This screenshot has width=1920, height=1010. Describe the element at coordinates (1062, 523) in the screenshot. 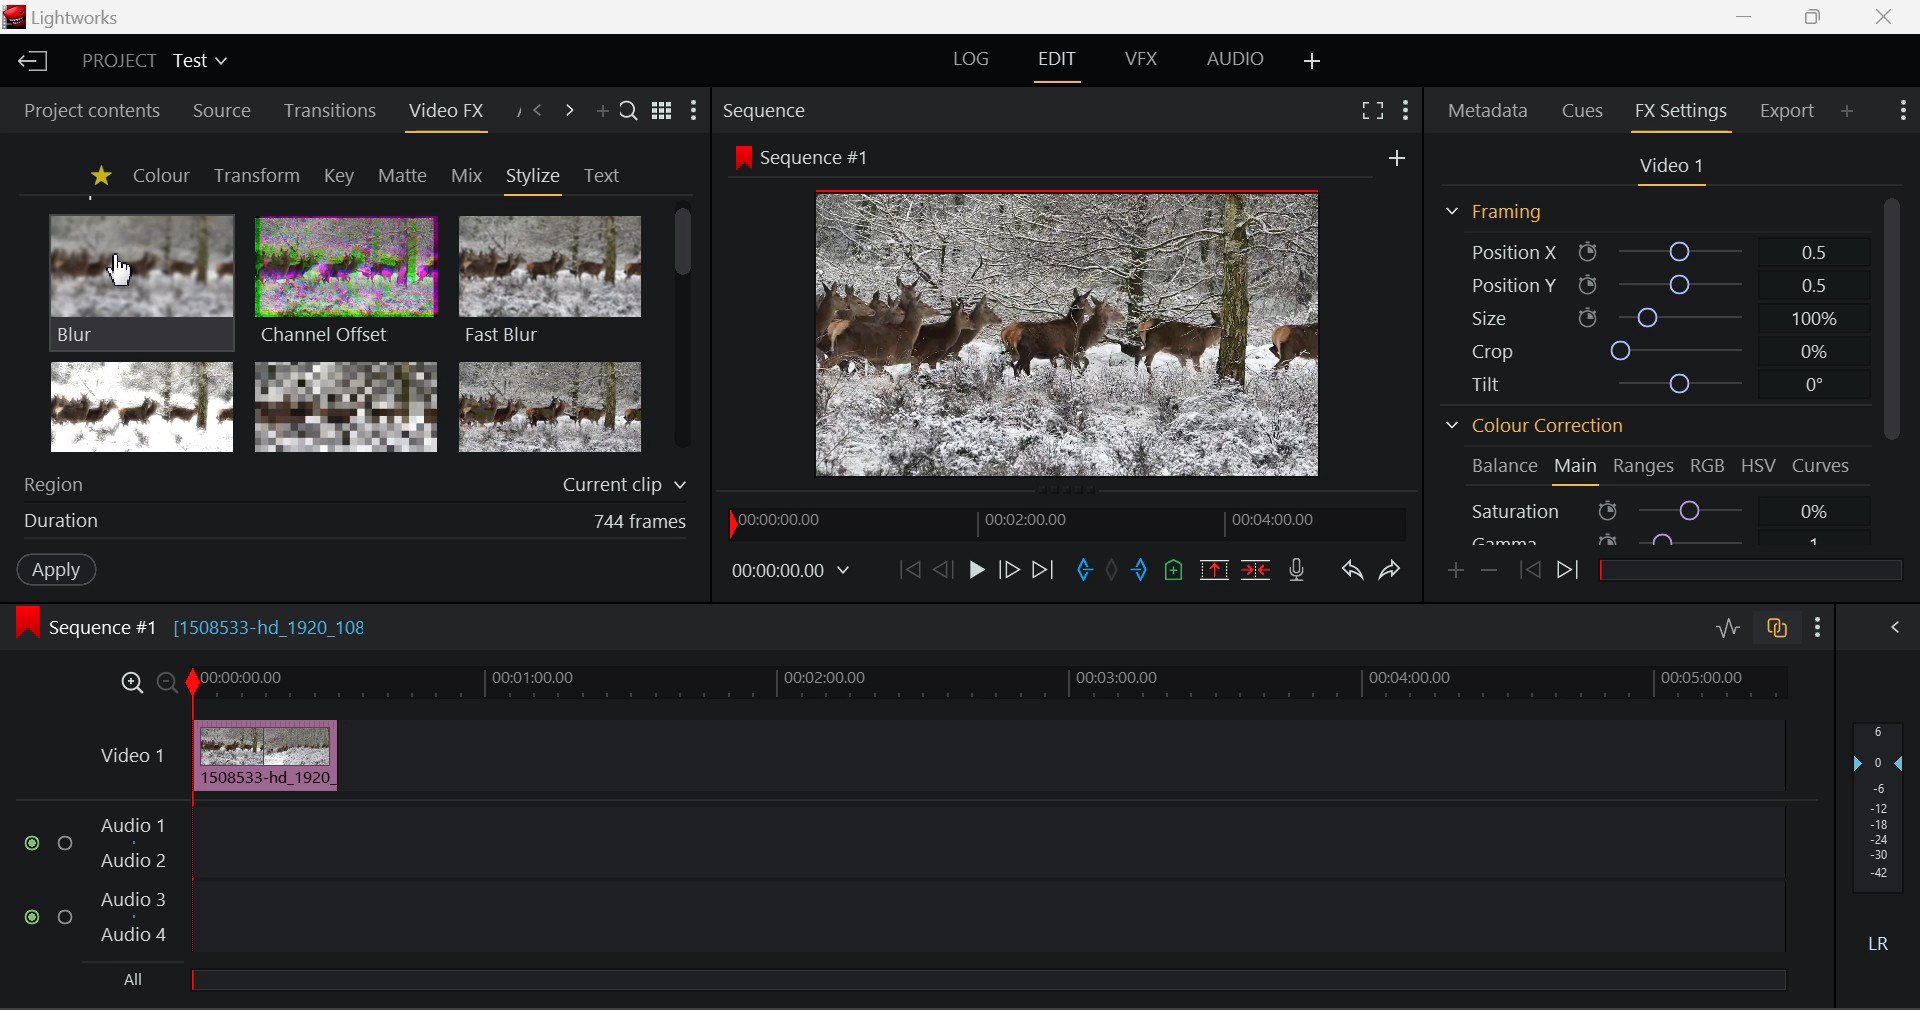

I see `Project Timeline Navigator` at that location.